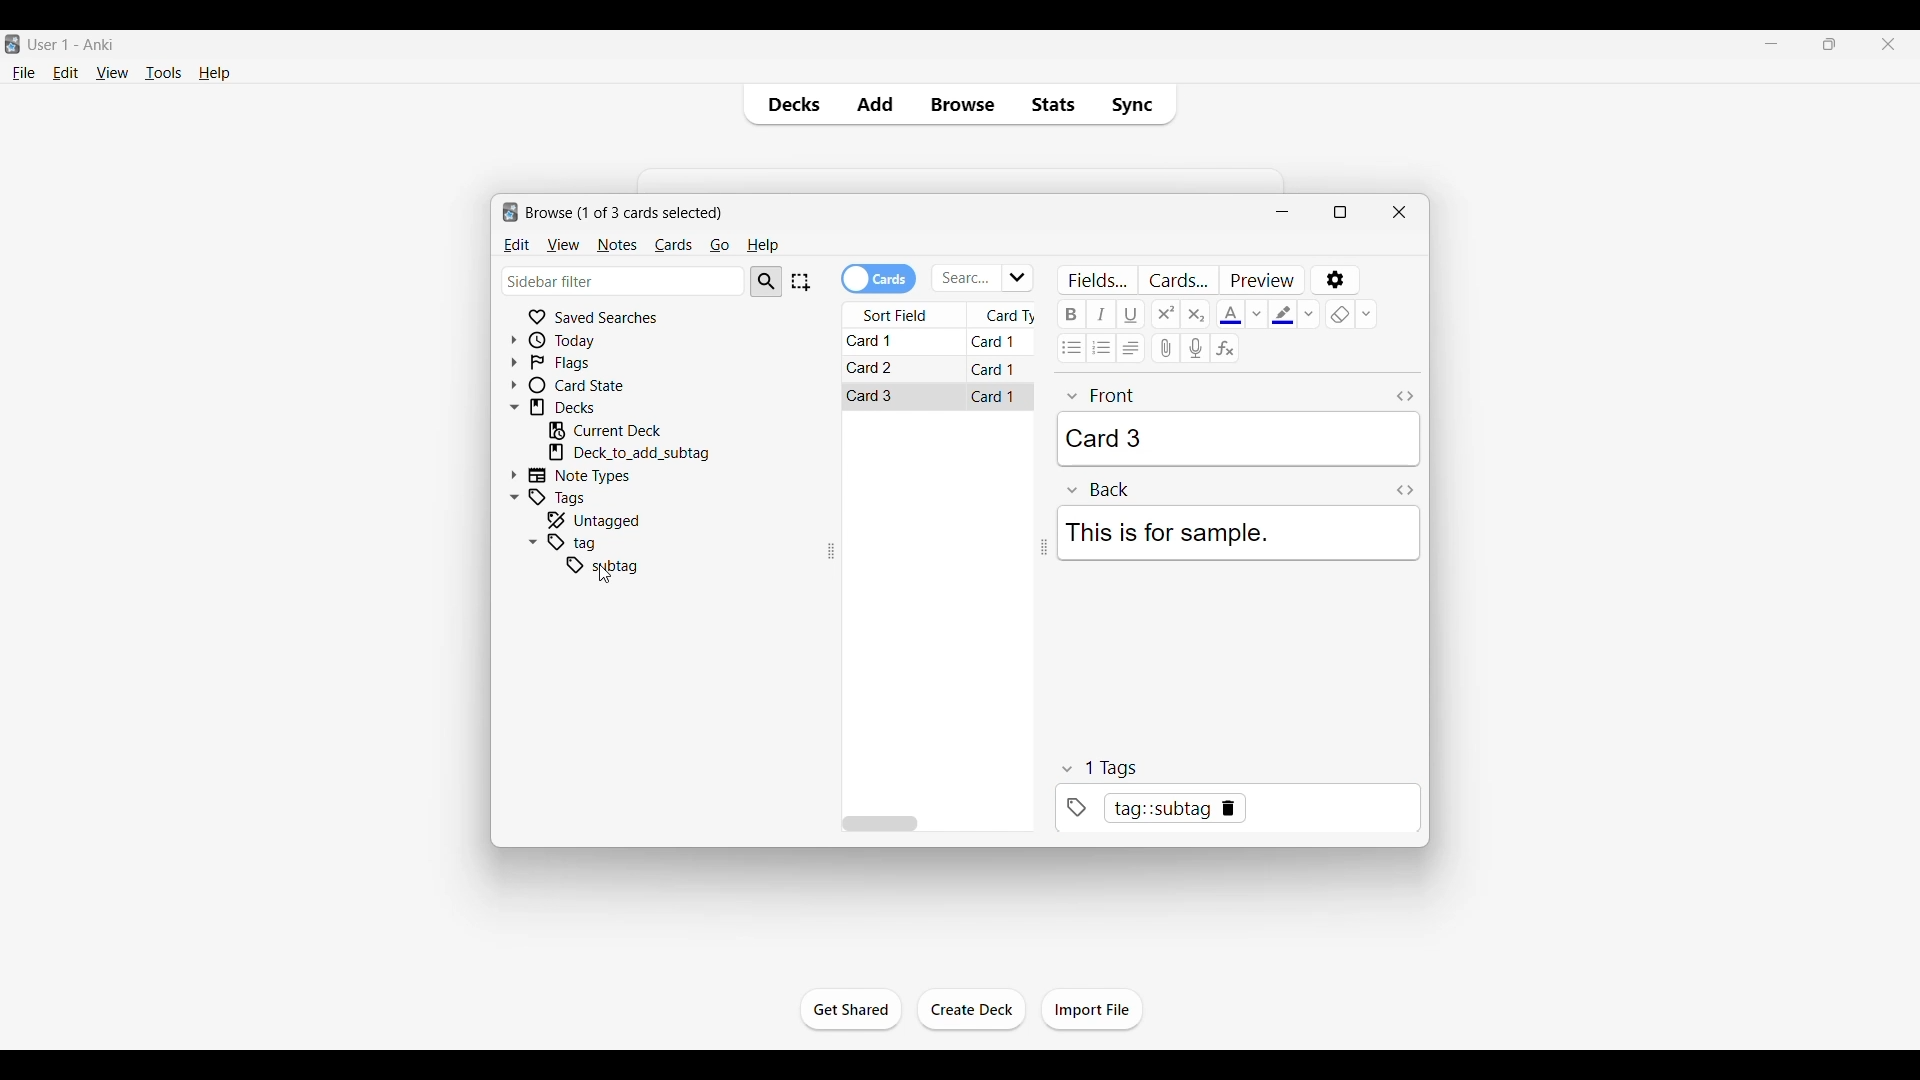  Describe the element at coordinates (592, 363) in the screenshot. I see `Click to go to Flags ` at that location.